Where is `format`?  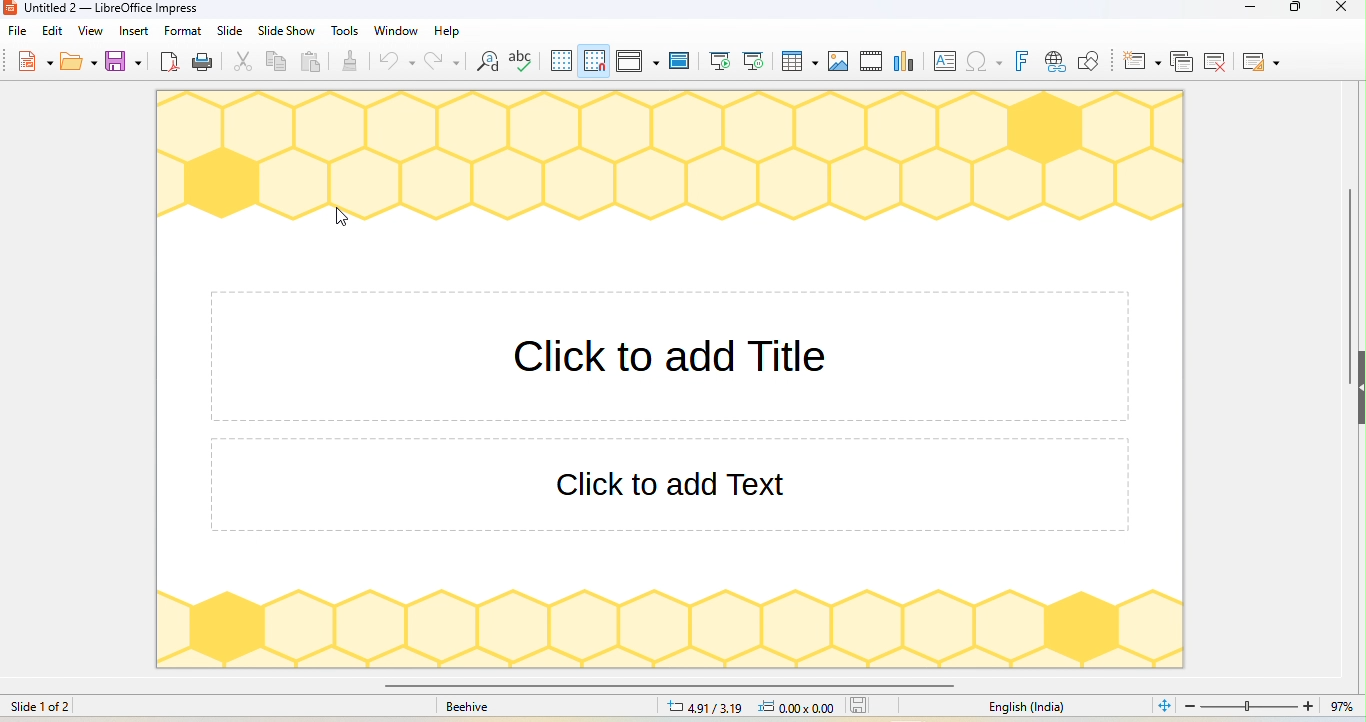
format is located at coordinates (184, 31).